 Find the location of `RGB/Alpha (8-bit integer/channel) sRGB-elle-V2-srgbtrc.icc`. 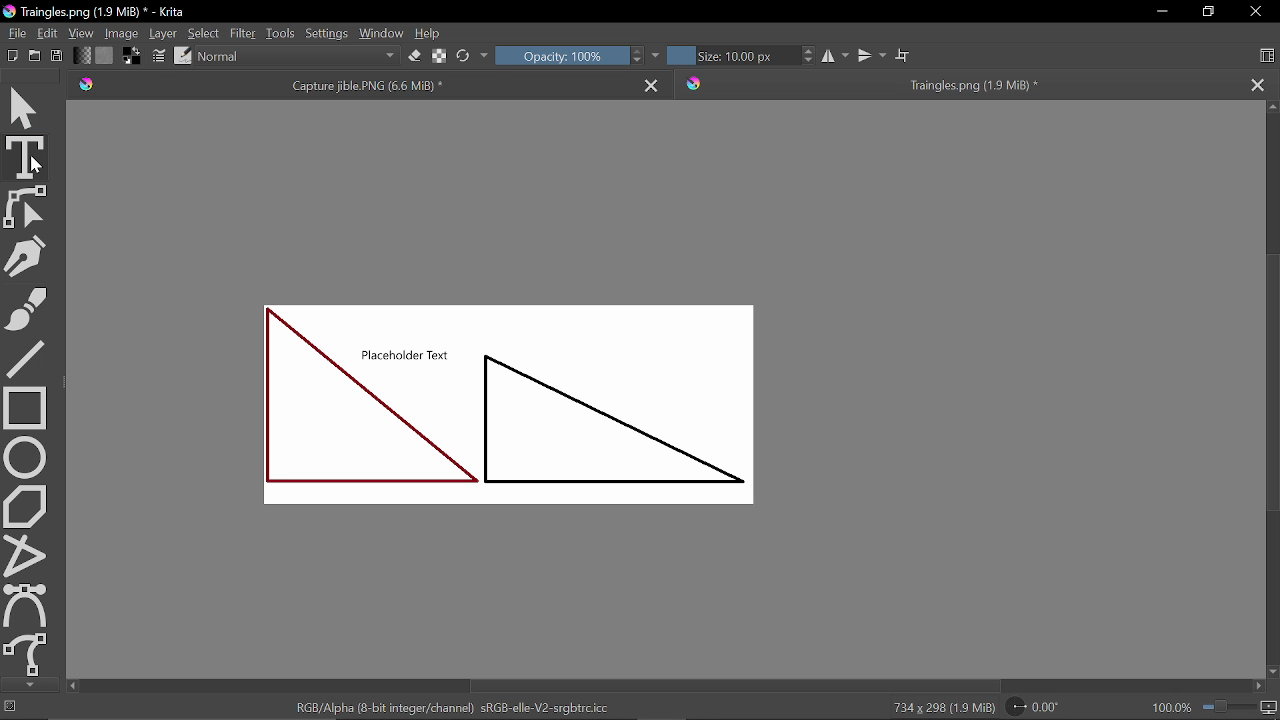

RGB/Alpha (8-bit integer/channel) sRGB-elle-V2-srgbtrc.icc is located at coordinates (452, 707).